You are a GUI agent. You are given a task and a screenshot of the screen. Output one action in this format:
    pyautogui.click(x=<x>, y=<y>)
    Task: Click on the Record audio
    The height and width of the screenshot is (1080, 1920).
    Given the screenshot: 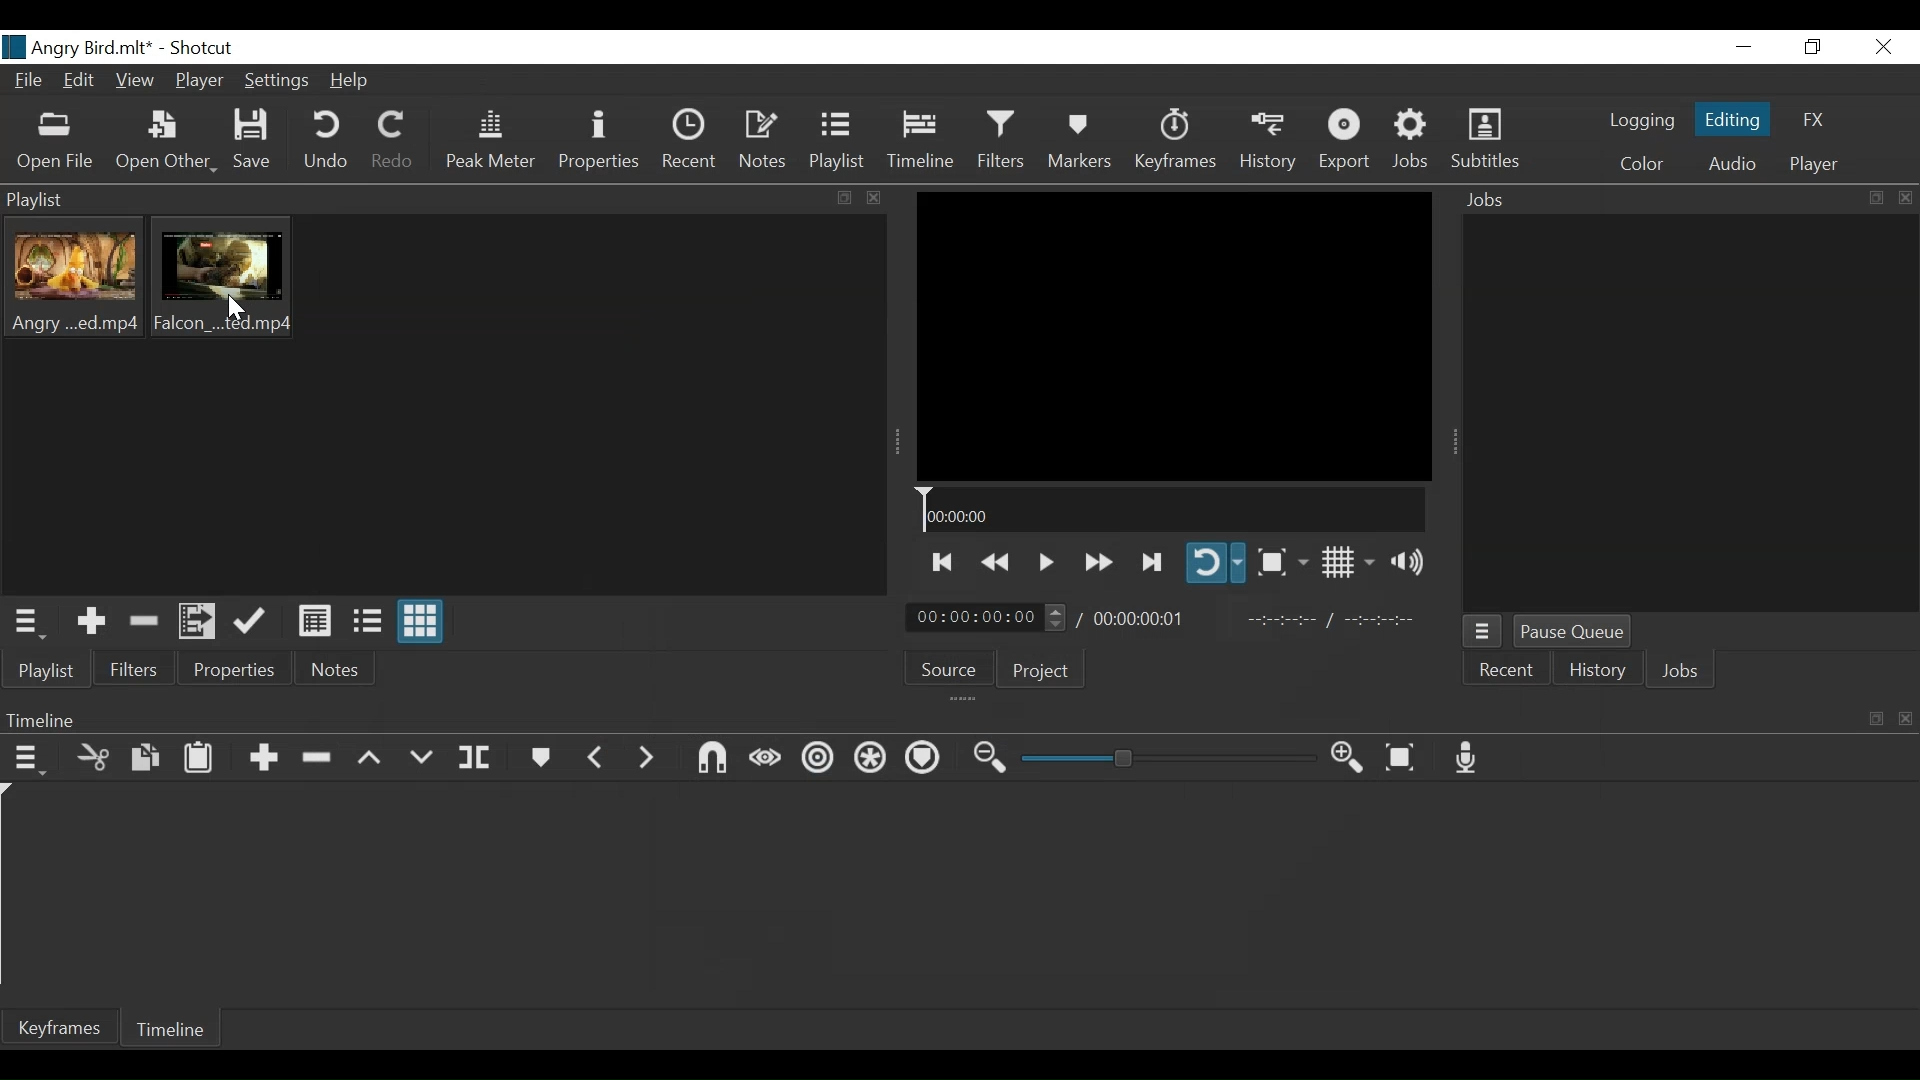 What is the action you would take?
    pyautogui.click(x=1467, y=757)
    